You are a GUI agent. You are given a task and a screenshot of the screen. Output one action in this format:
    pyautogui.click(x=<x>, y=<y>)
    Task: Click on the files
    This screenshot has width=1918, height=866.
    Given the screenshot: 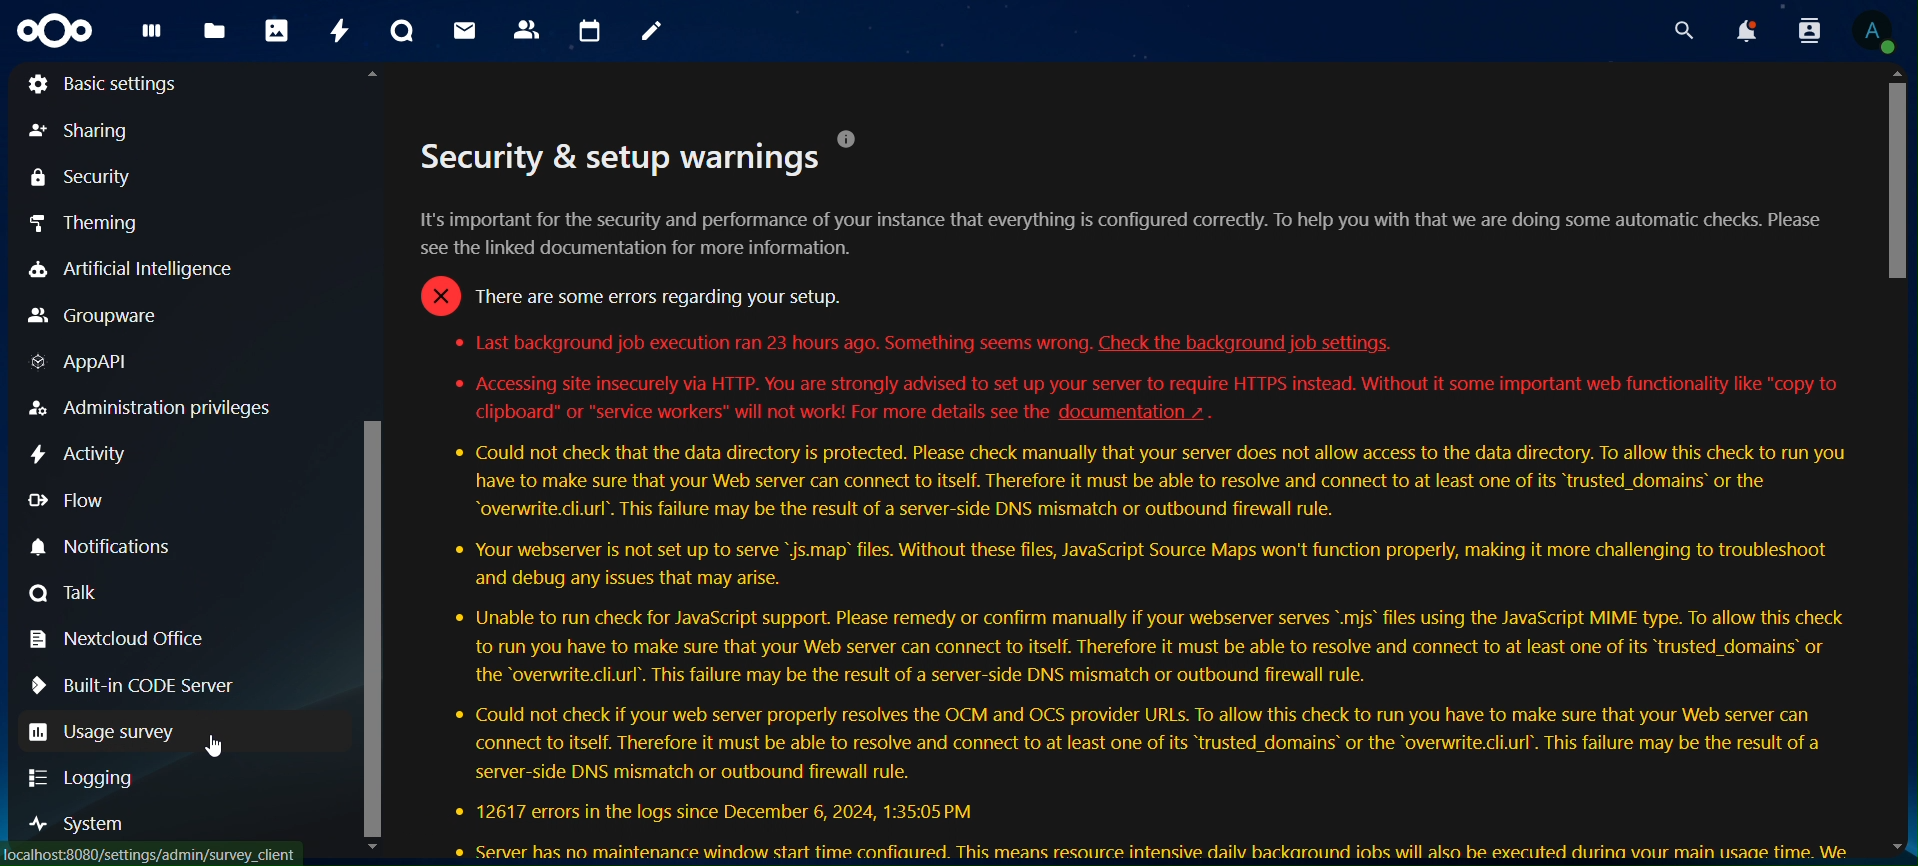 What is the action you would take?
    pyautogui.click(x=216, y=28)
    